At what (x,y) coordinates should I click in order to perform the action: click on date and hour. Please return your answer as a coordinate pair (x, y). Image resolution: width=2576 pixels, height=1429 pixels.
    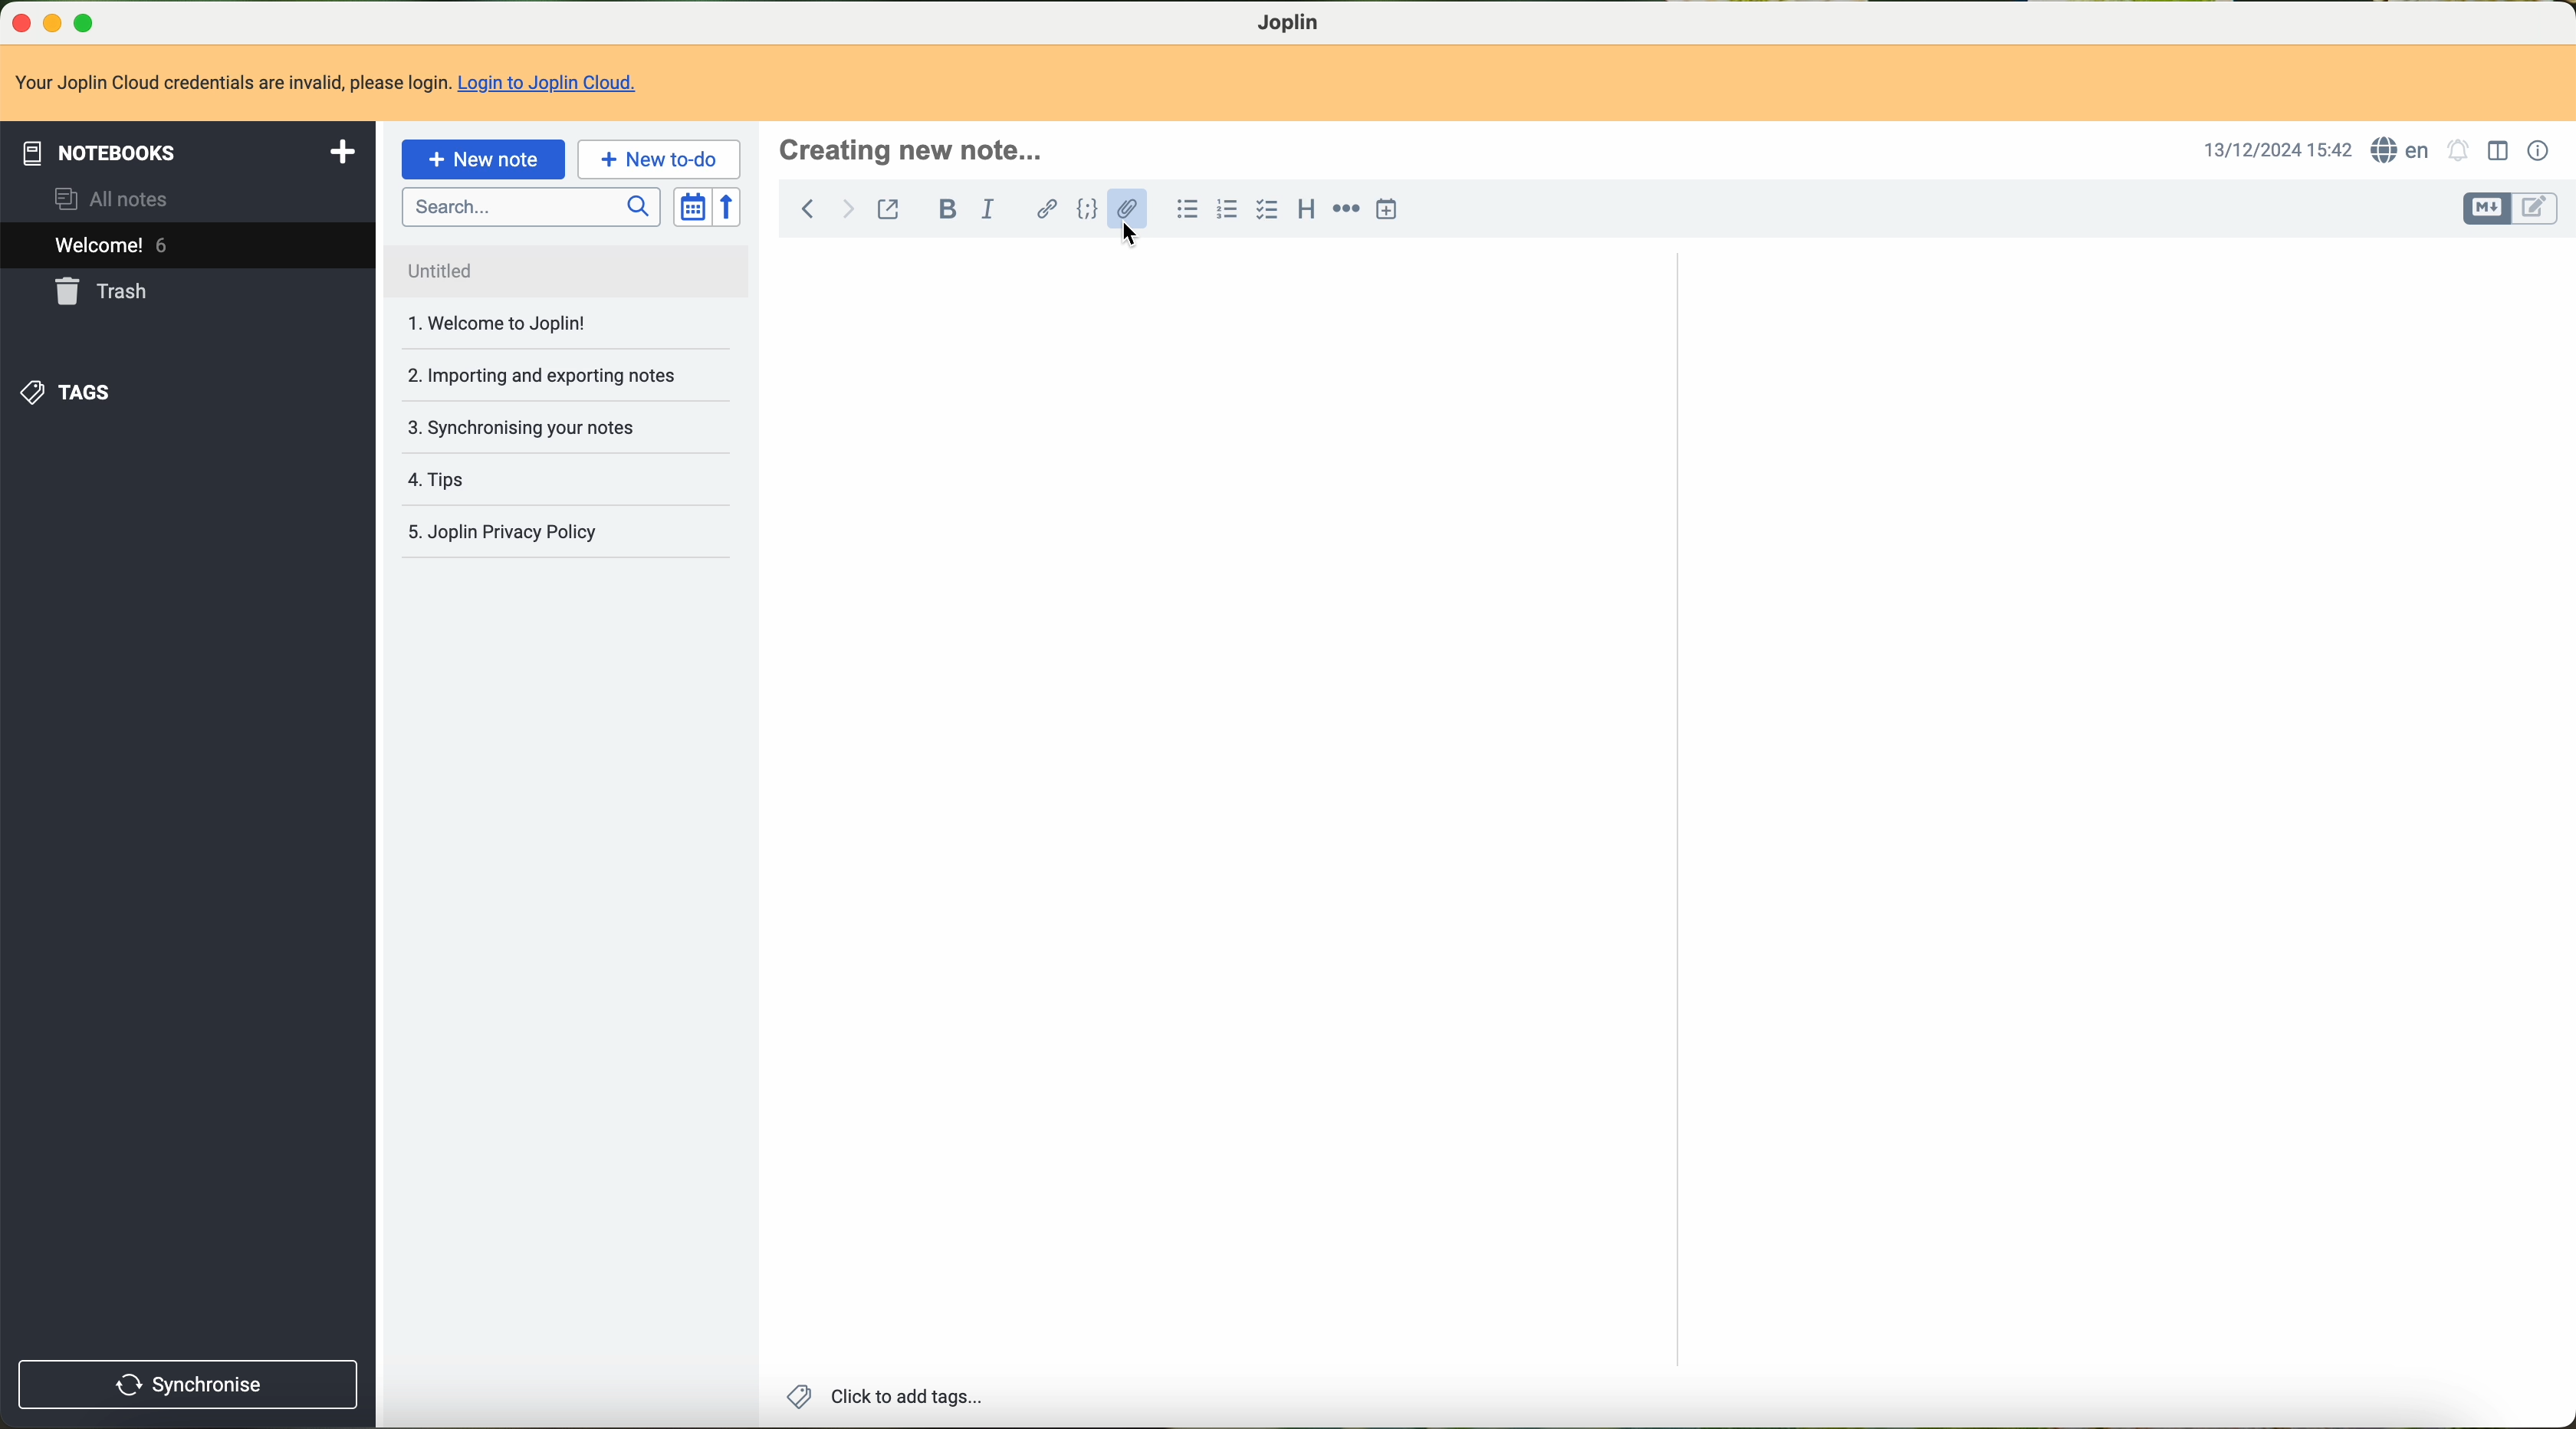
    Looking at the image, I should click on (2273, 152).